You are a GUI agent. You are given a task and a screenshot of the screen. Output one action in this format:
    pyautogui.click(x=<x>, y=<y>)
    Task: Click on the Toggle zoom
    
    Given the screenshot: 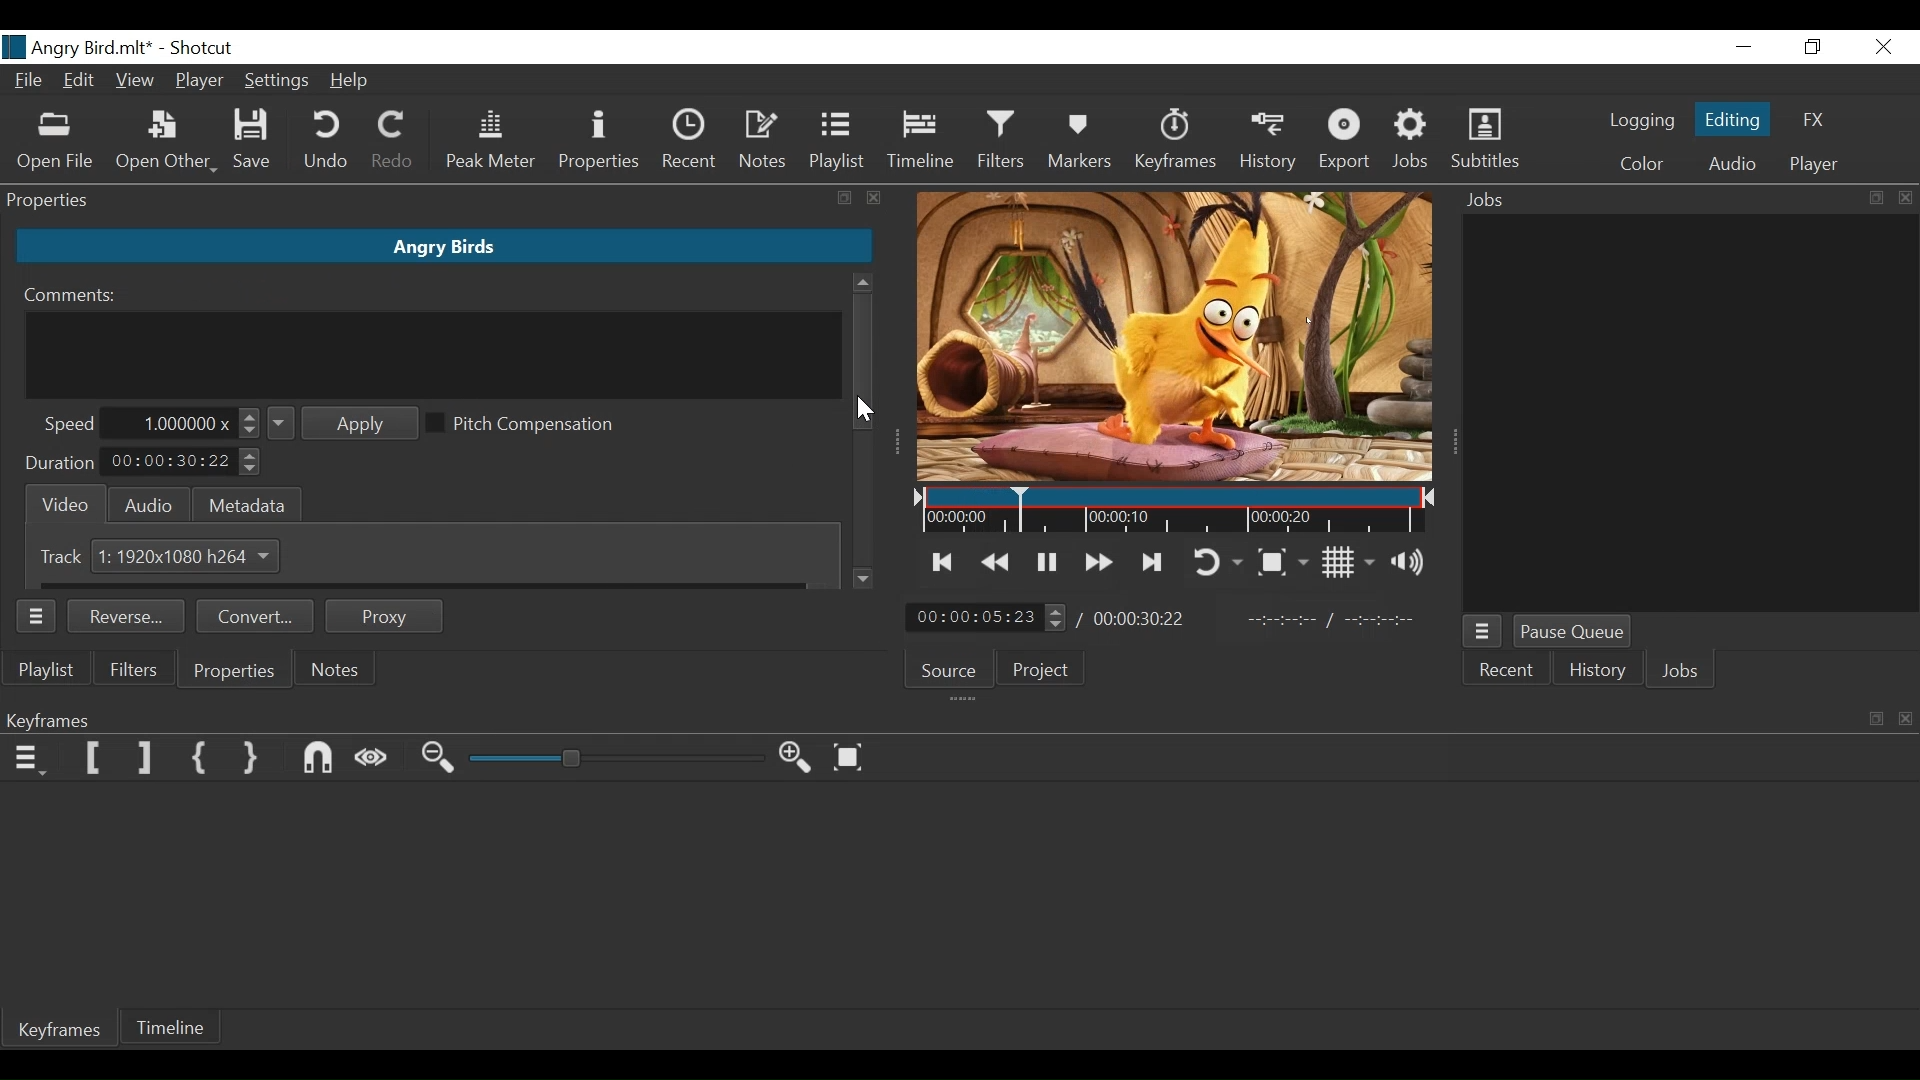 What is the action you would take?
    pyautogui.click(x=1285, y=560)
    